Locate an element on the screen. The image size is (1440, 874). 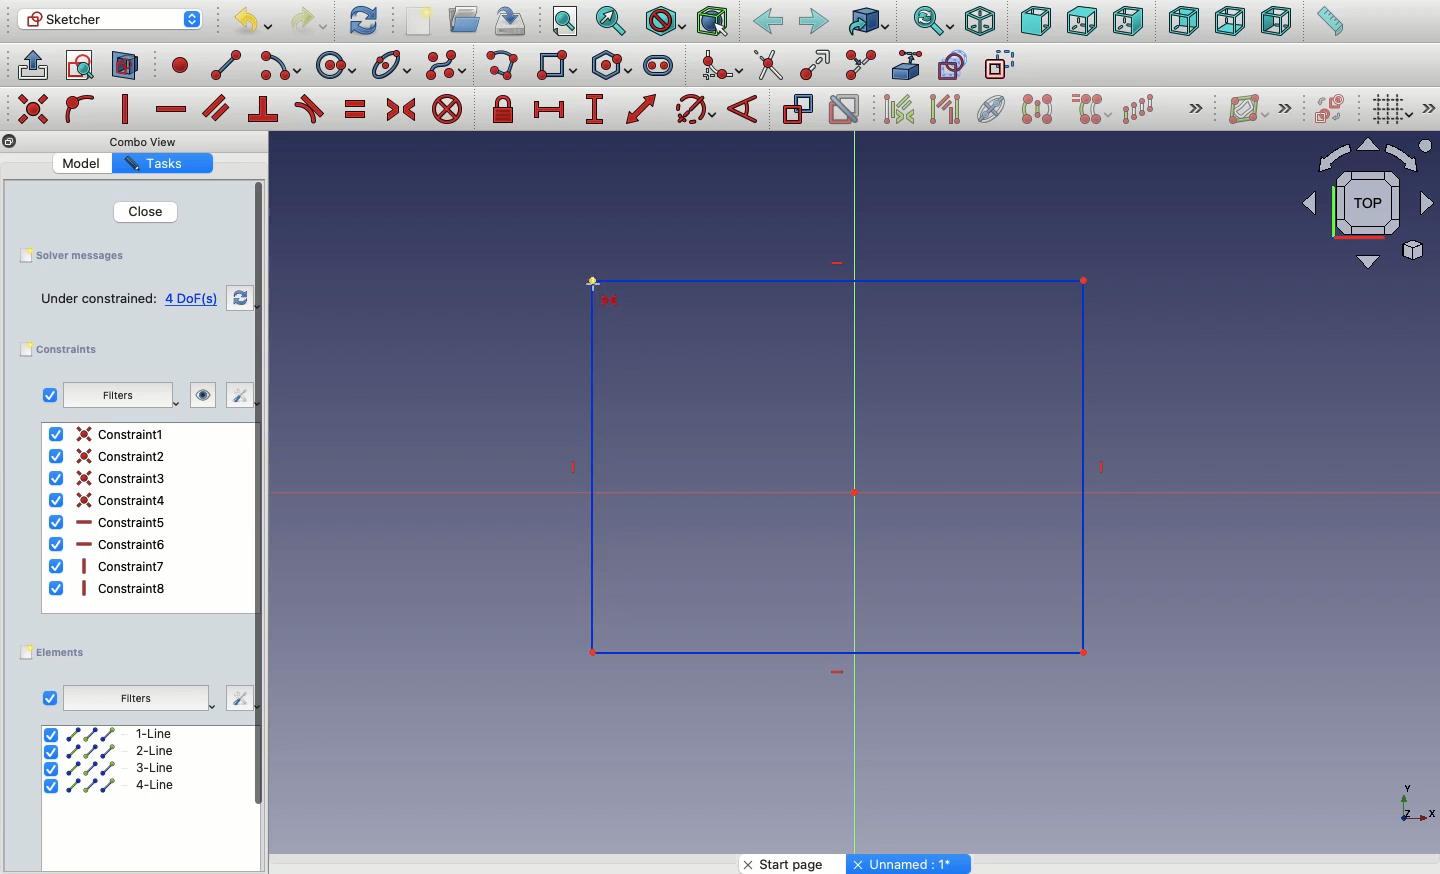
4 DoFs is located at coordinates (196, 299).